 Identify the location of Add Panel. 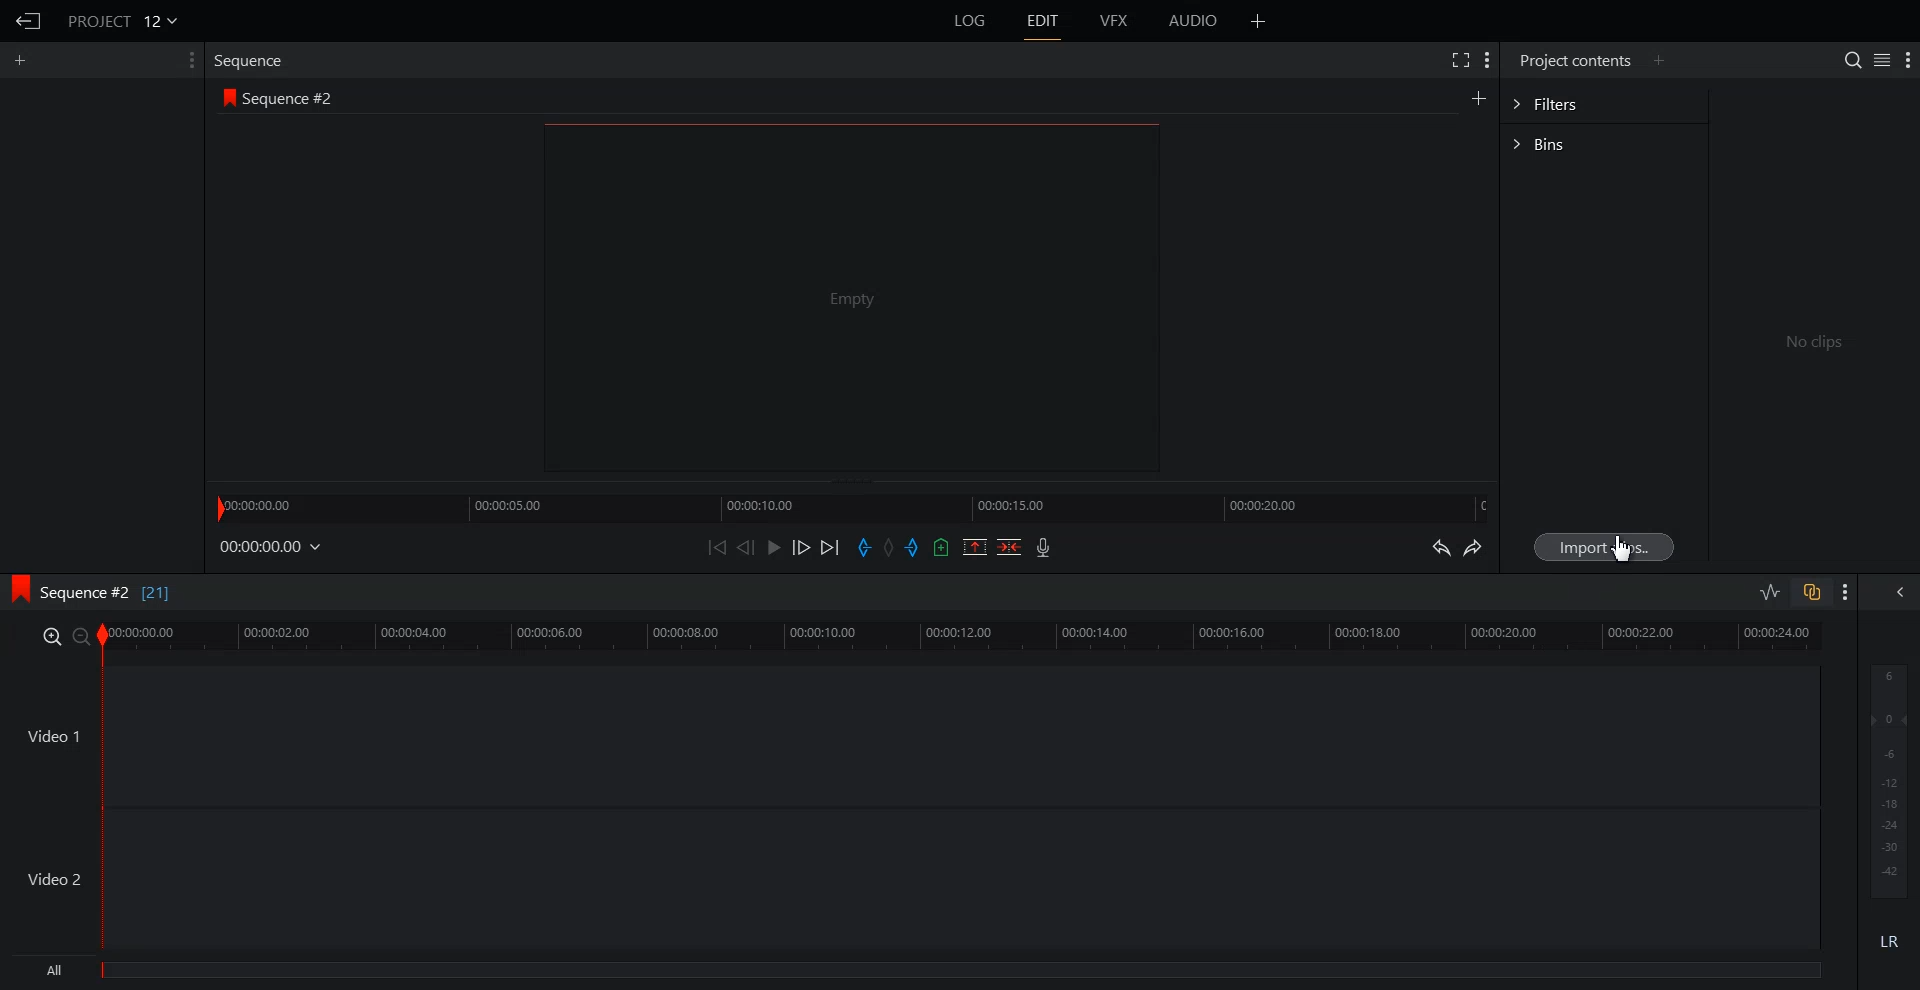
(1259, 21).